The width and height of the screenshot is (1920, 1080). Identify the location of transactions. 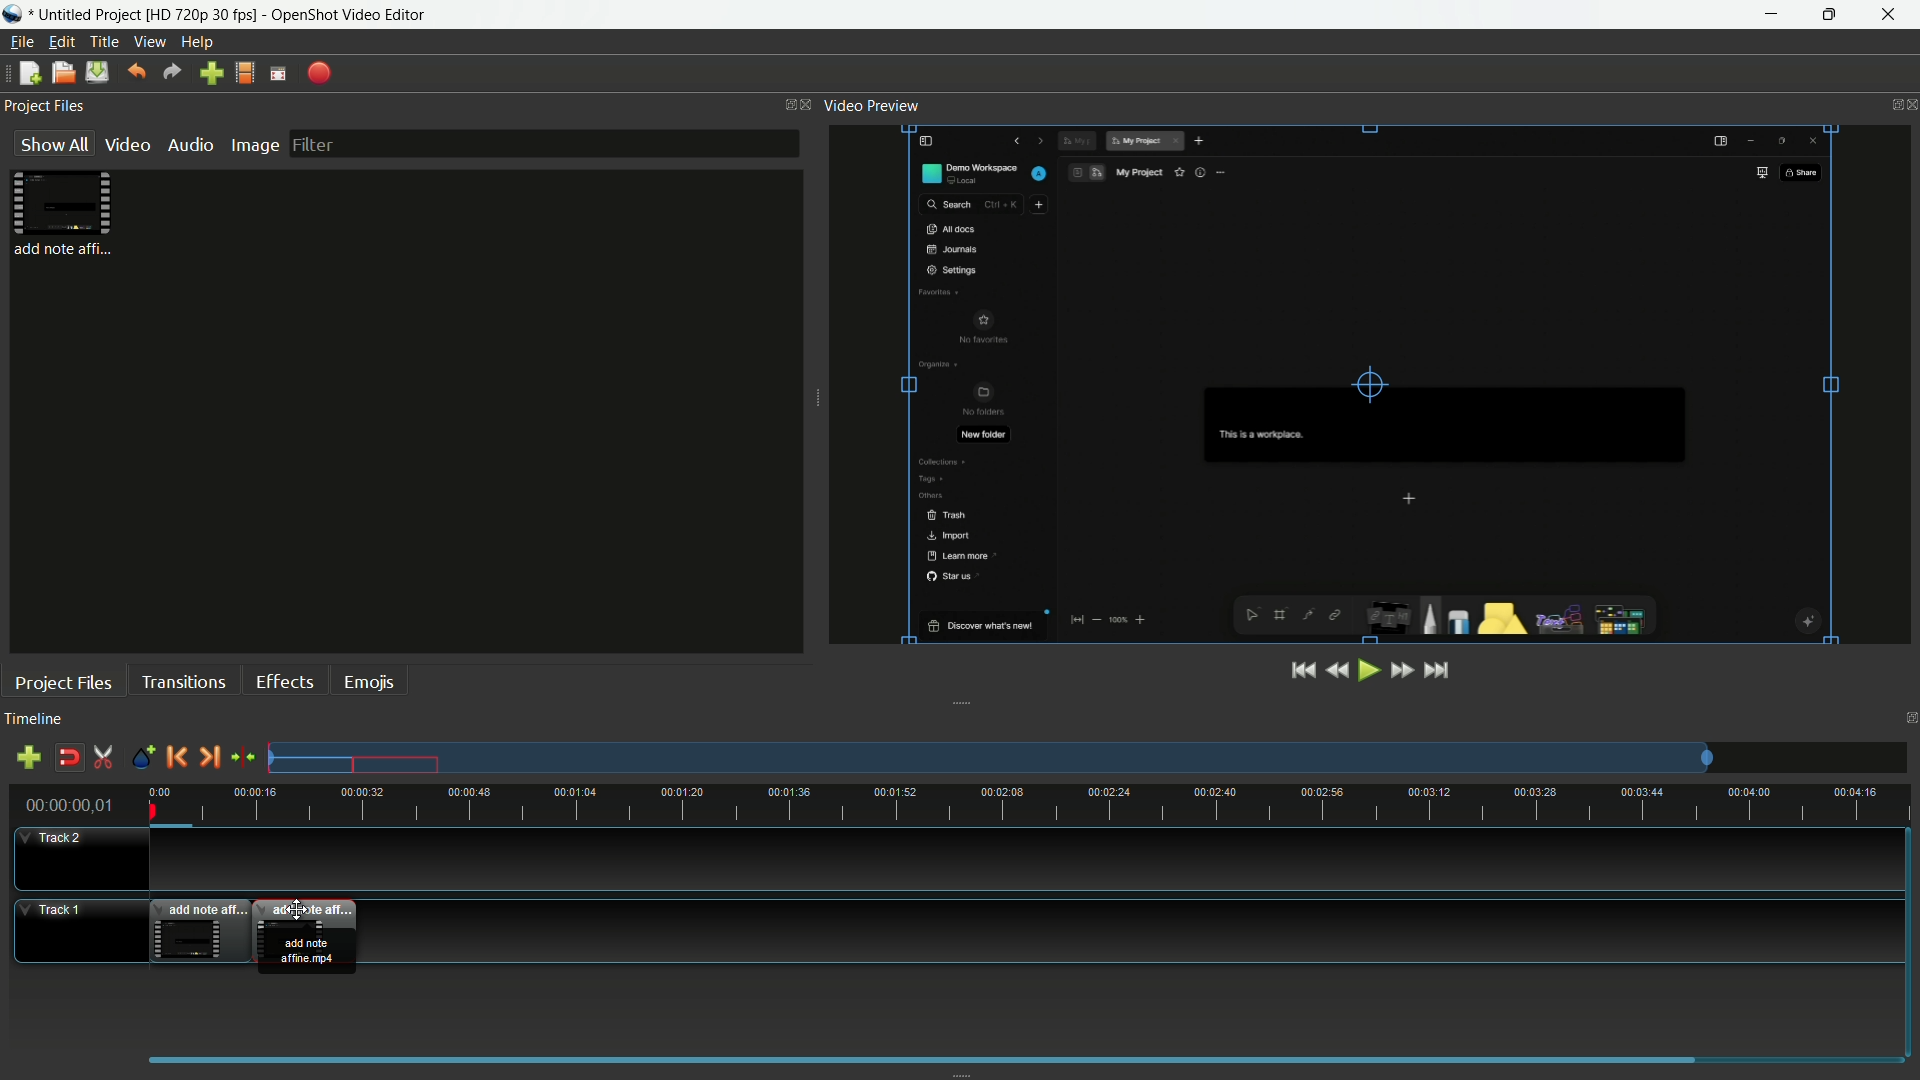
(183, 681).